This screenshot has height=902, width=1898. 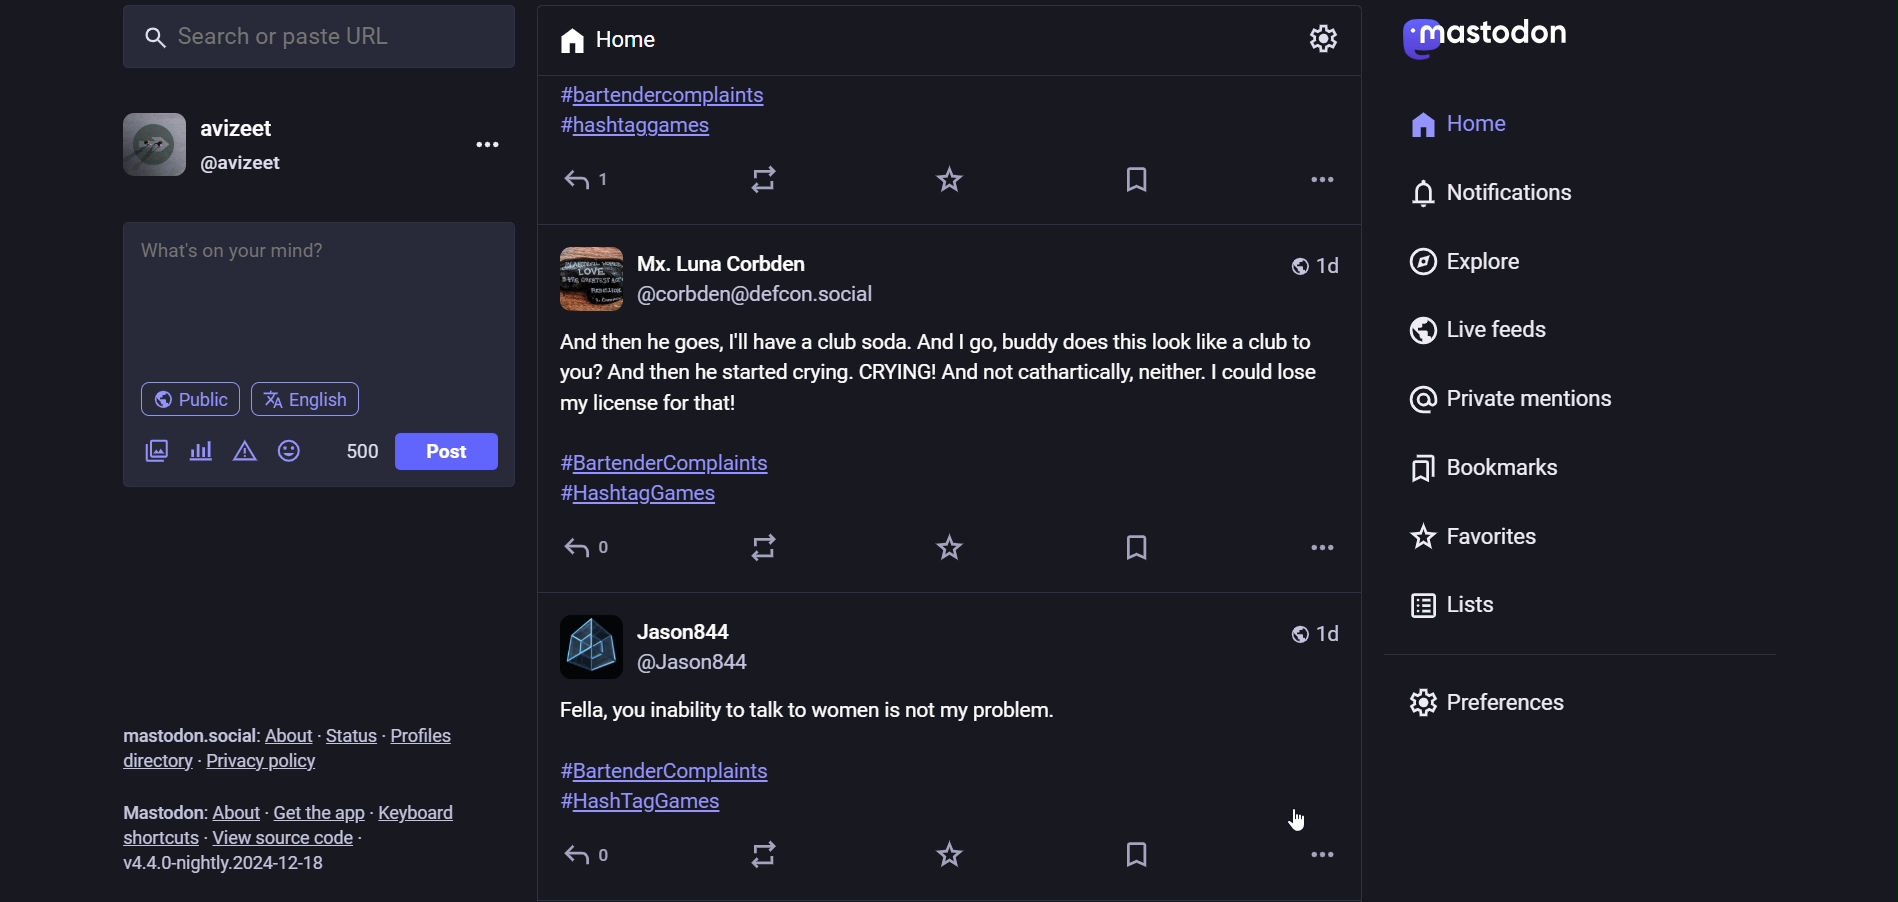 I want to click on 1d, so click(x=1313, y=262).